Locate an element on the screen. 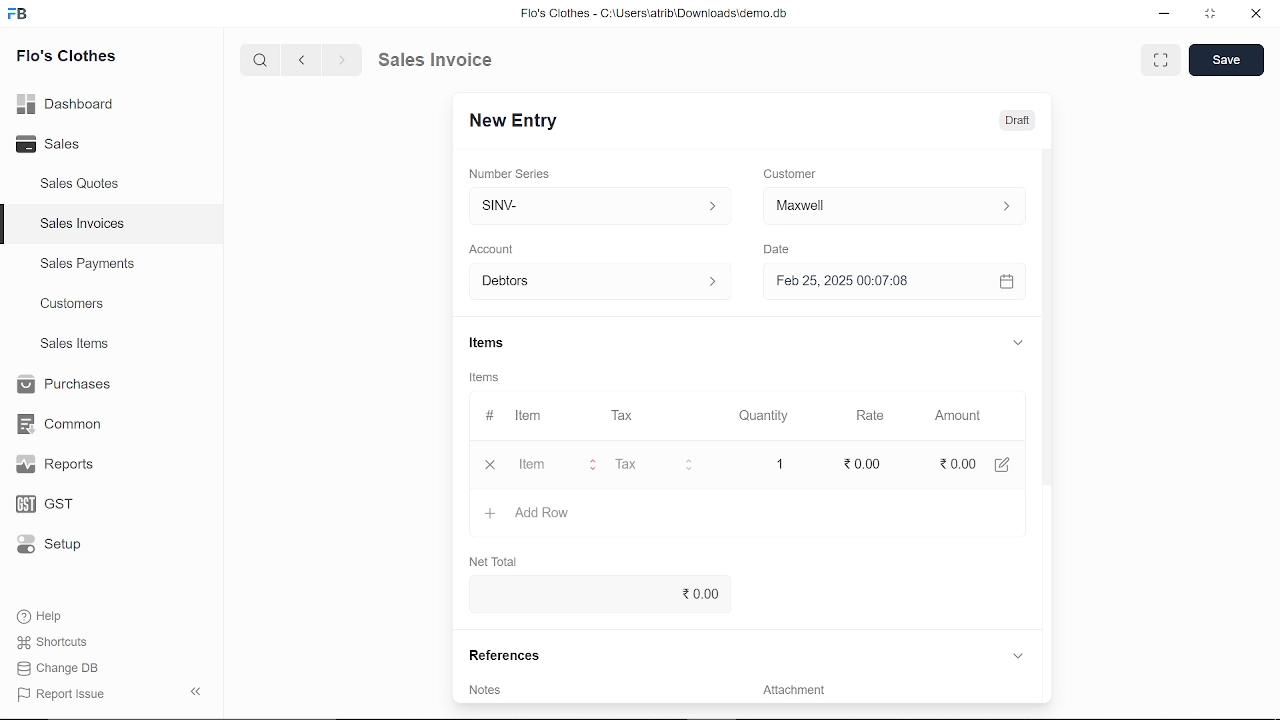 The image size is (1280, 720). Sales Items. is located at coordinates (76, 345).